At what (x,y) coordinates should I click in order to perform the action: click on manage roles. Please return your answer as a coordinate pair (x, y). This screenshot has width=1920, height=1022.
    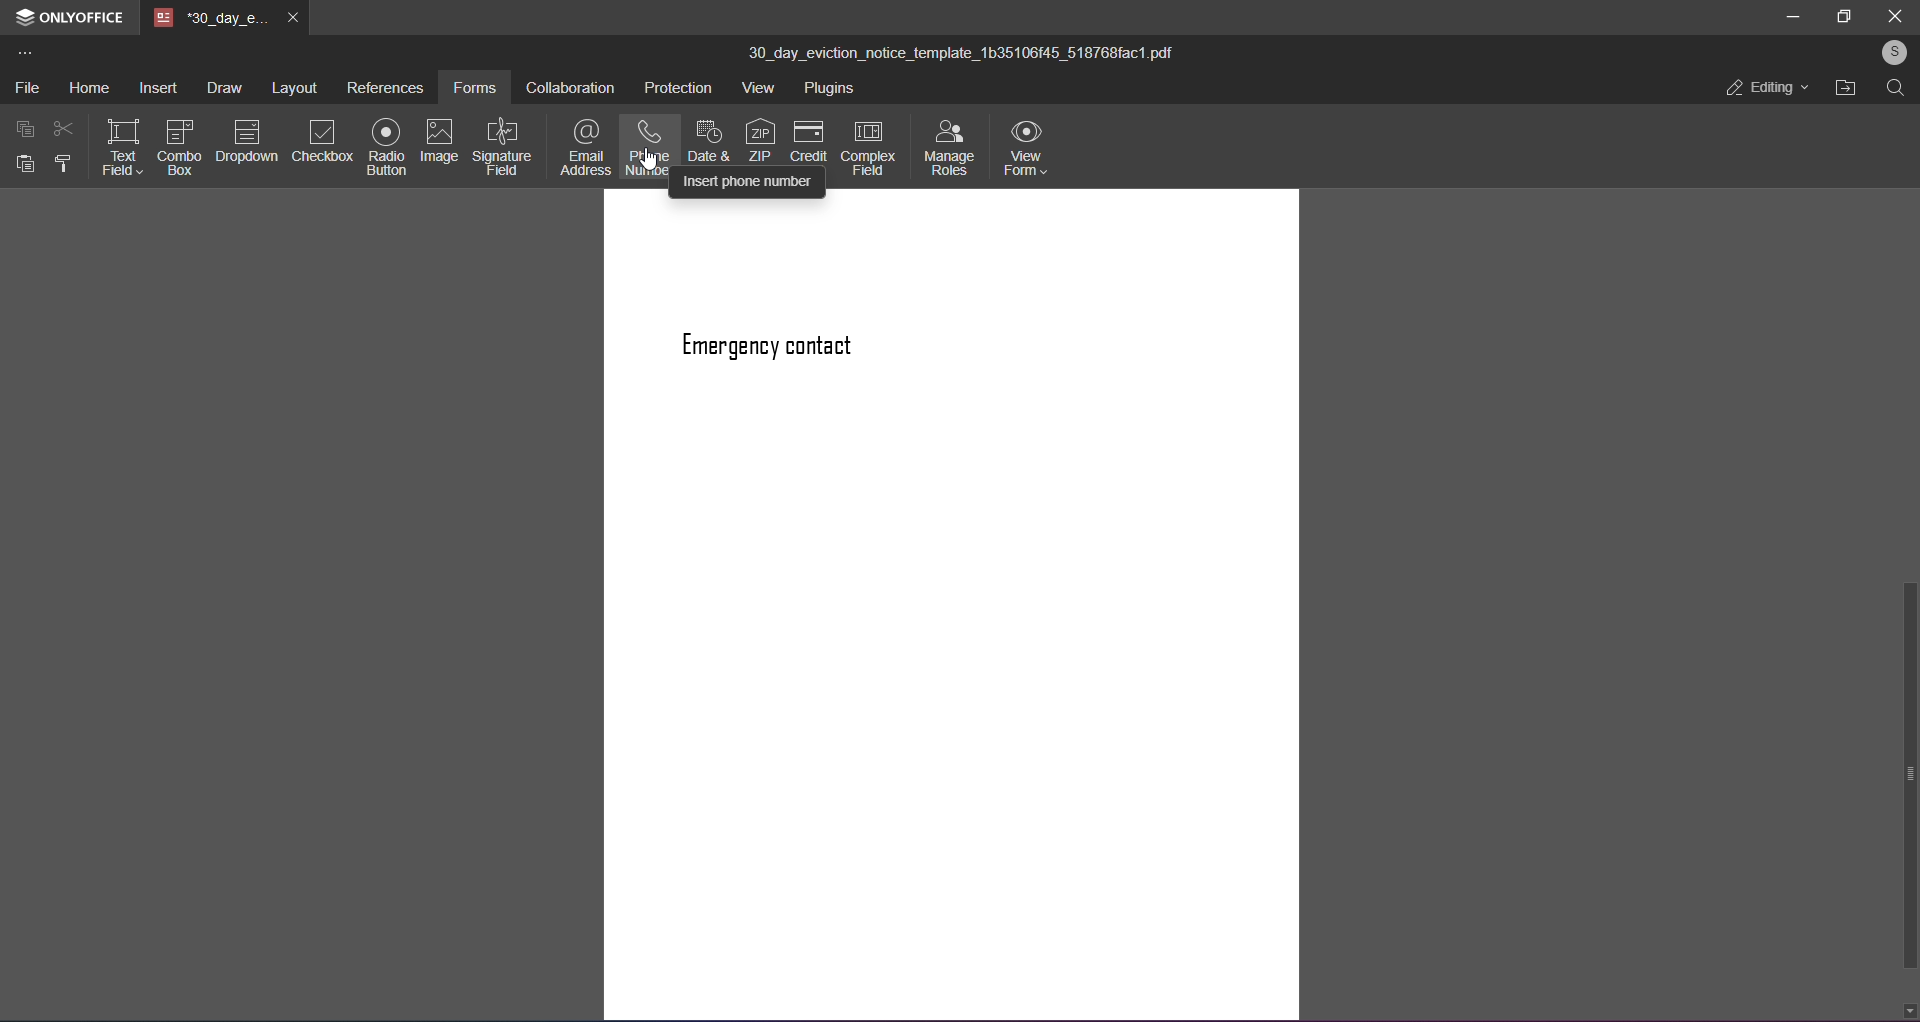
    Looking at the image, I should click on (947, 148).